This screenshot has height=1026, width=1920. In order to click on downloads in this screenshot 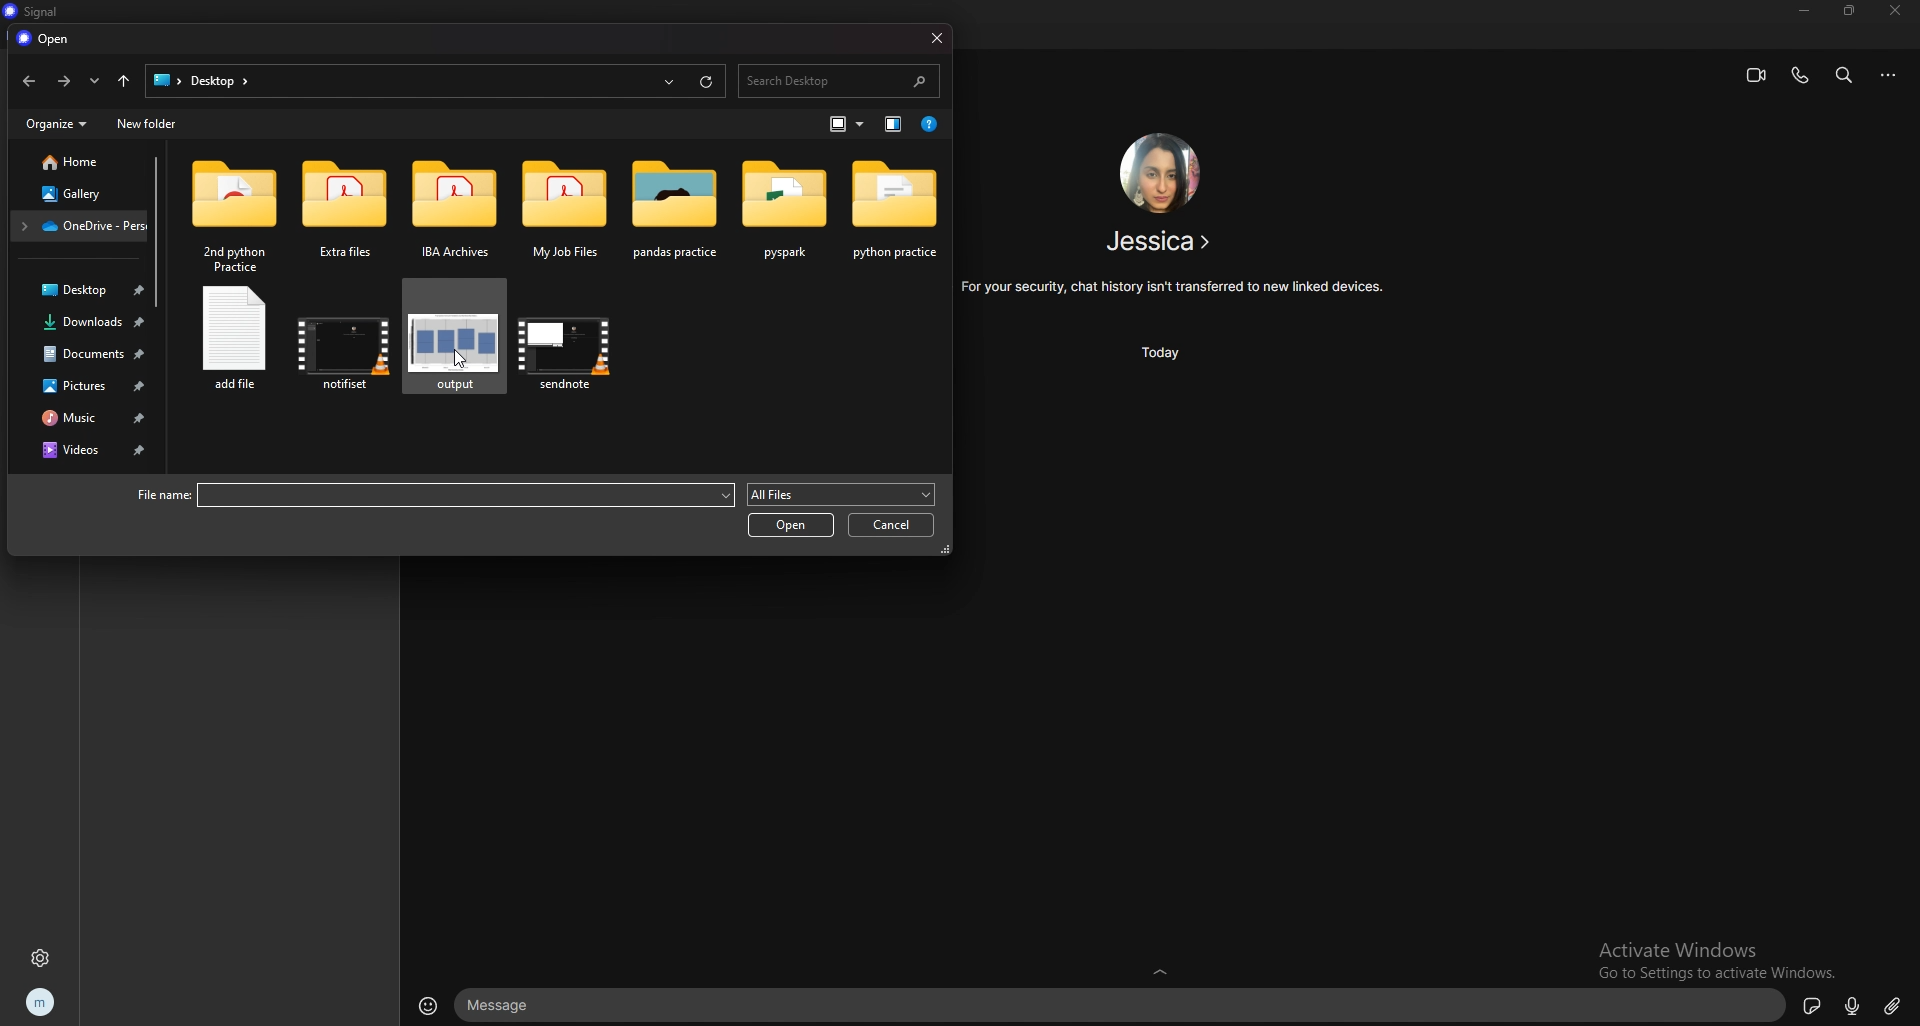, I will do `click(83, 323)`.